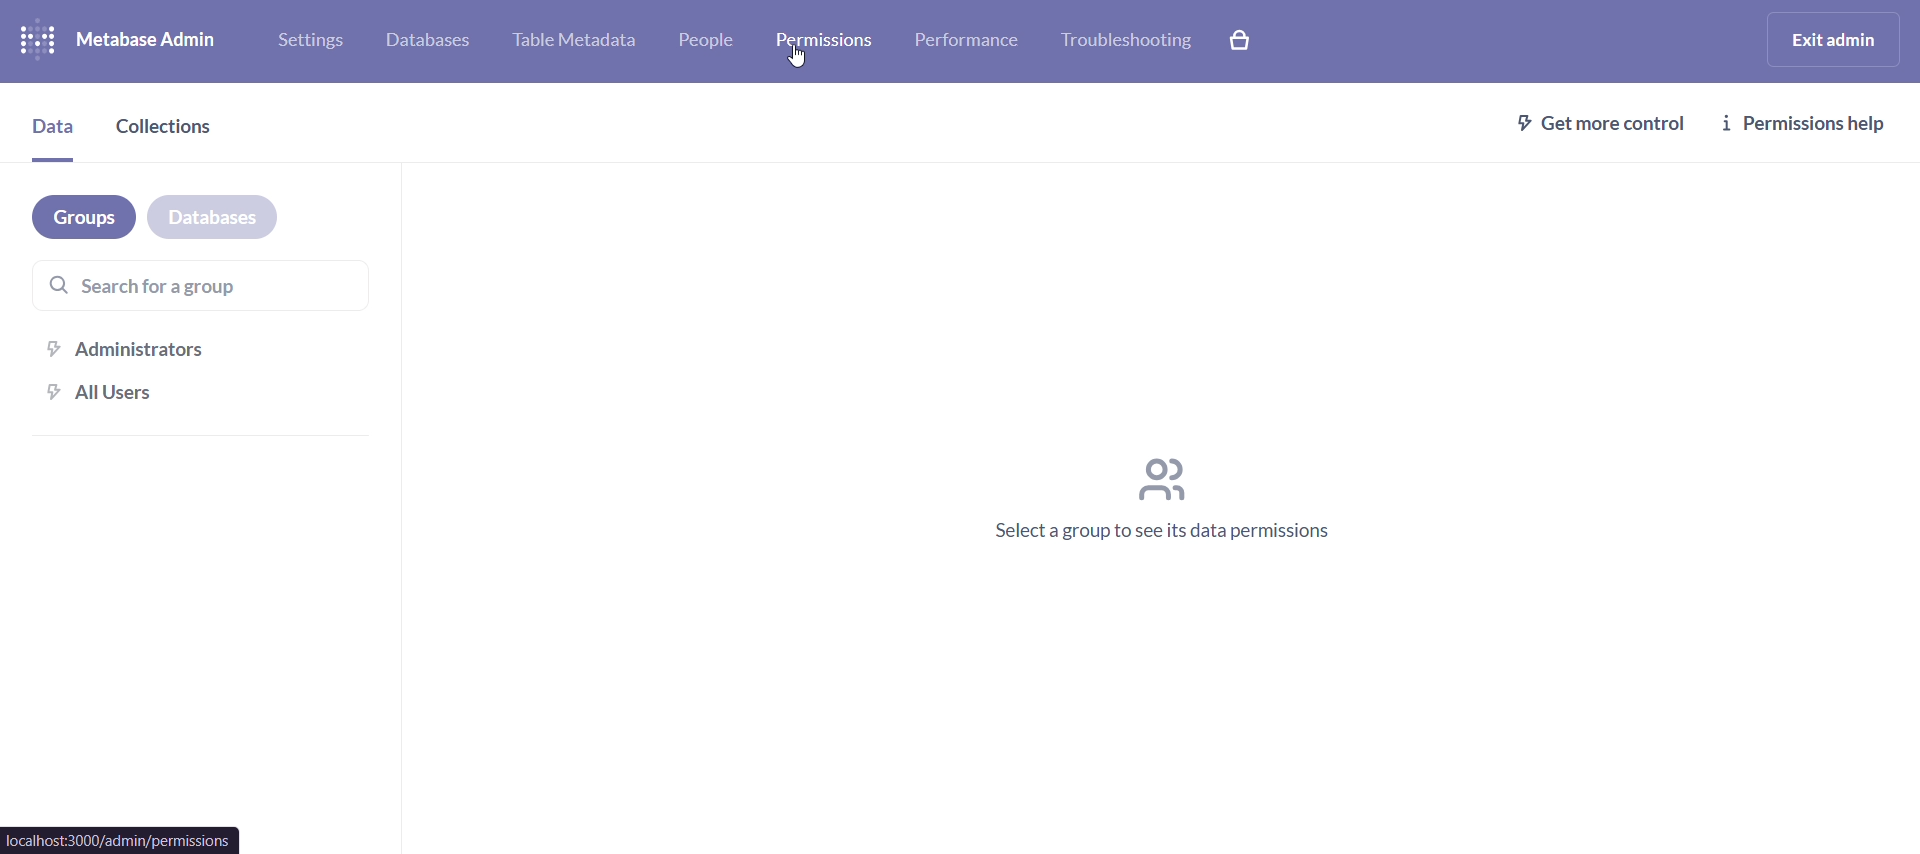  Describe the element at coordinates (423, 40) in the screenshot. I see `database` at that location.